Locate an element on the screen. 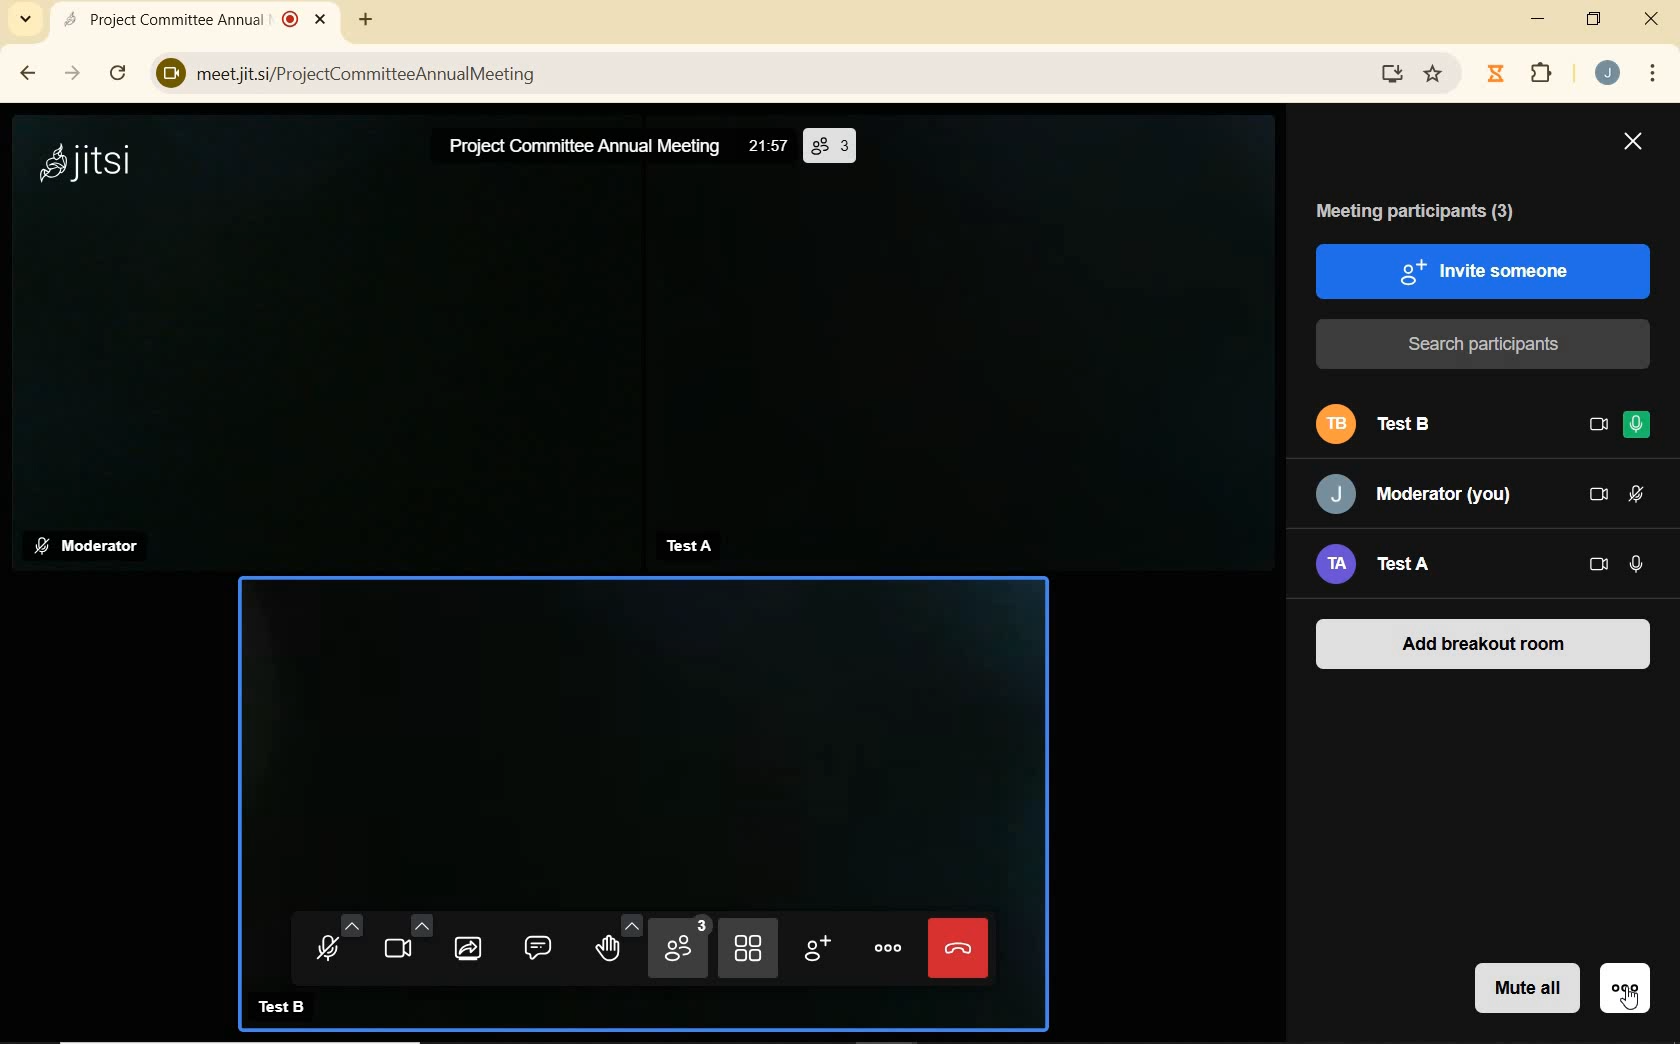 This screenshot has height=1044, width=1680. CLOSE is located at coordinates (1632, 145).